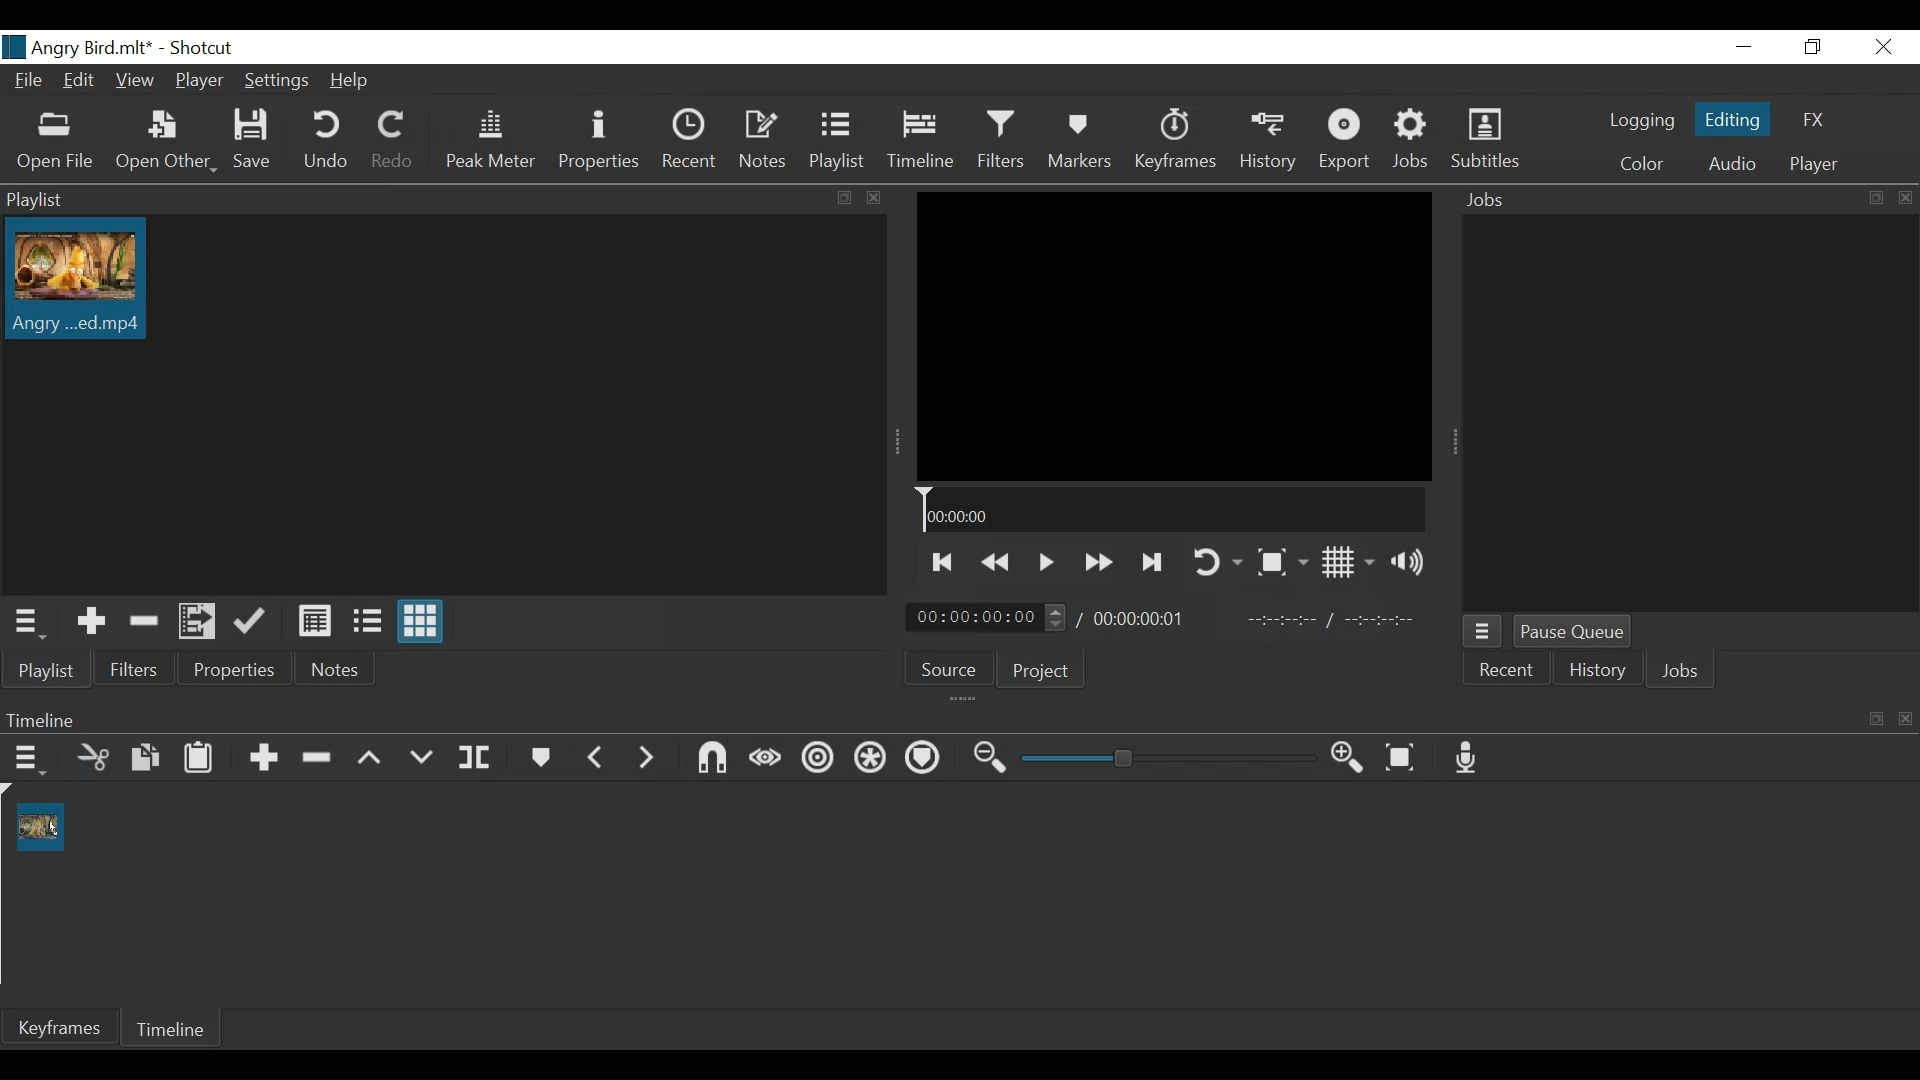  Describe the element at coordinates (1485, 139) in the screenshot. I see `Subtitles` at that location.